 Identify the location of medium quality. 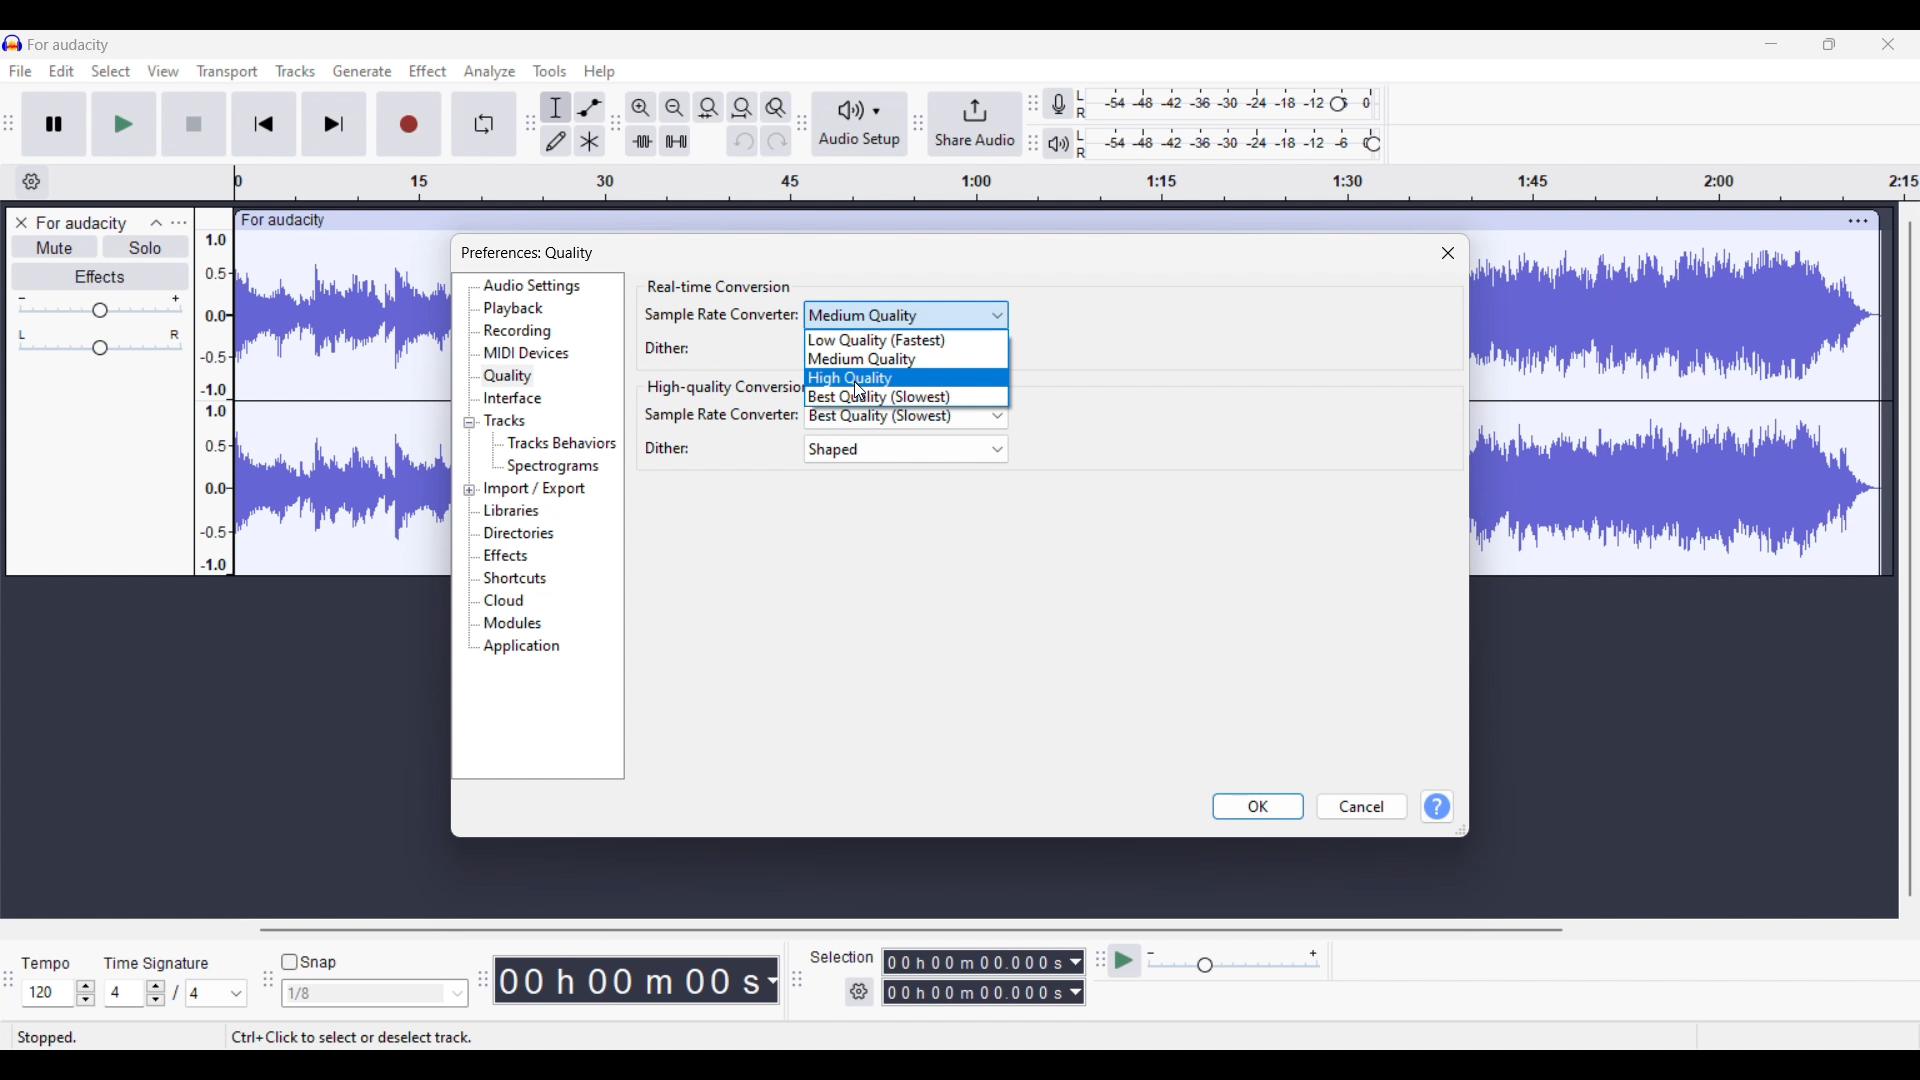
(906, 314).